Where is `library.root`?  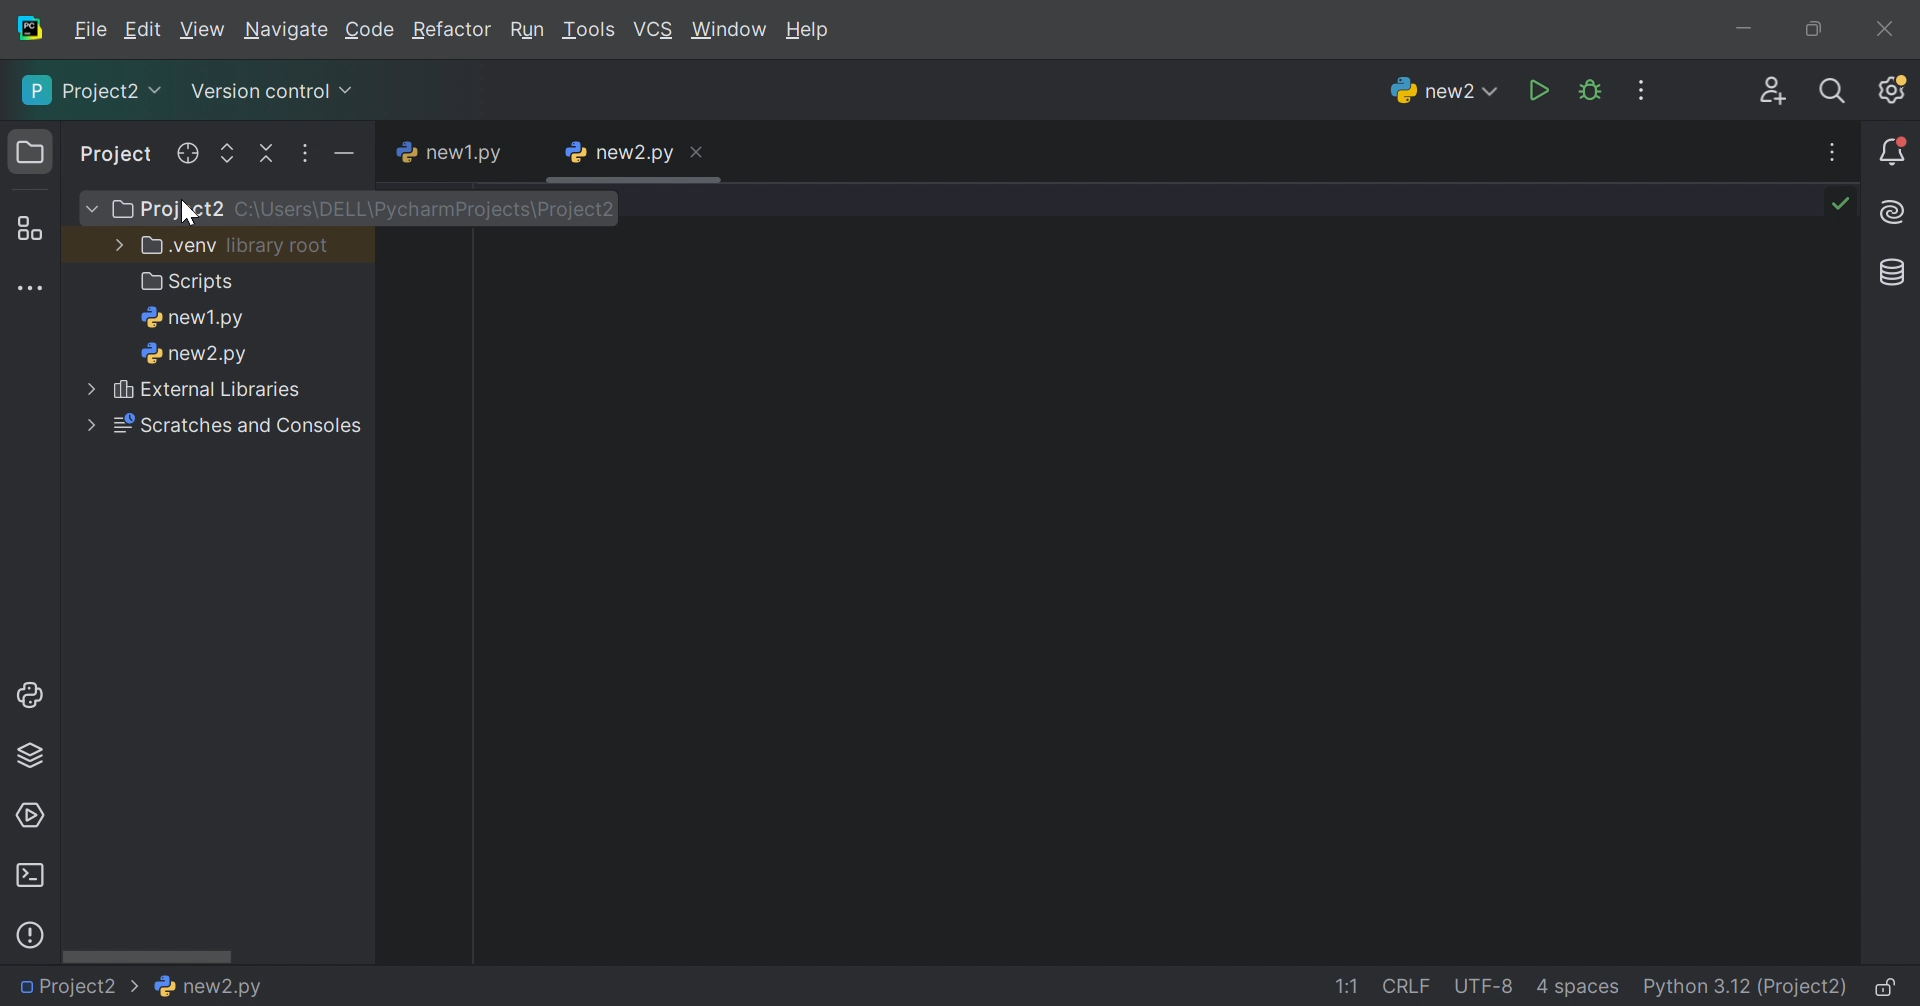 library.root is located at coordinates (277, 249).